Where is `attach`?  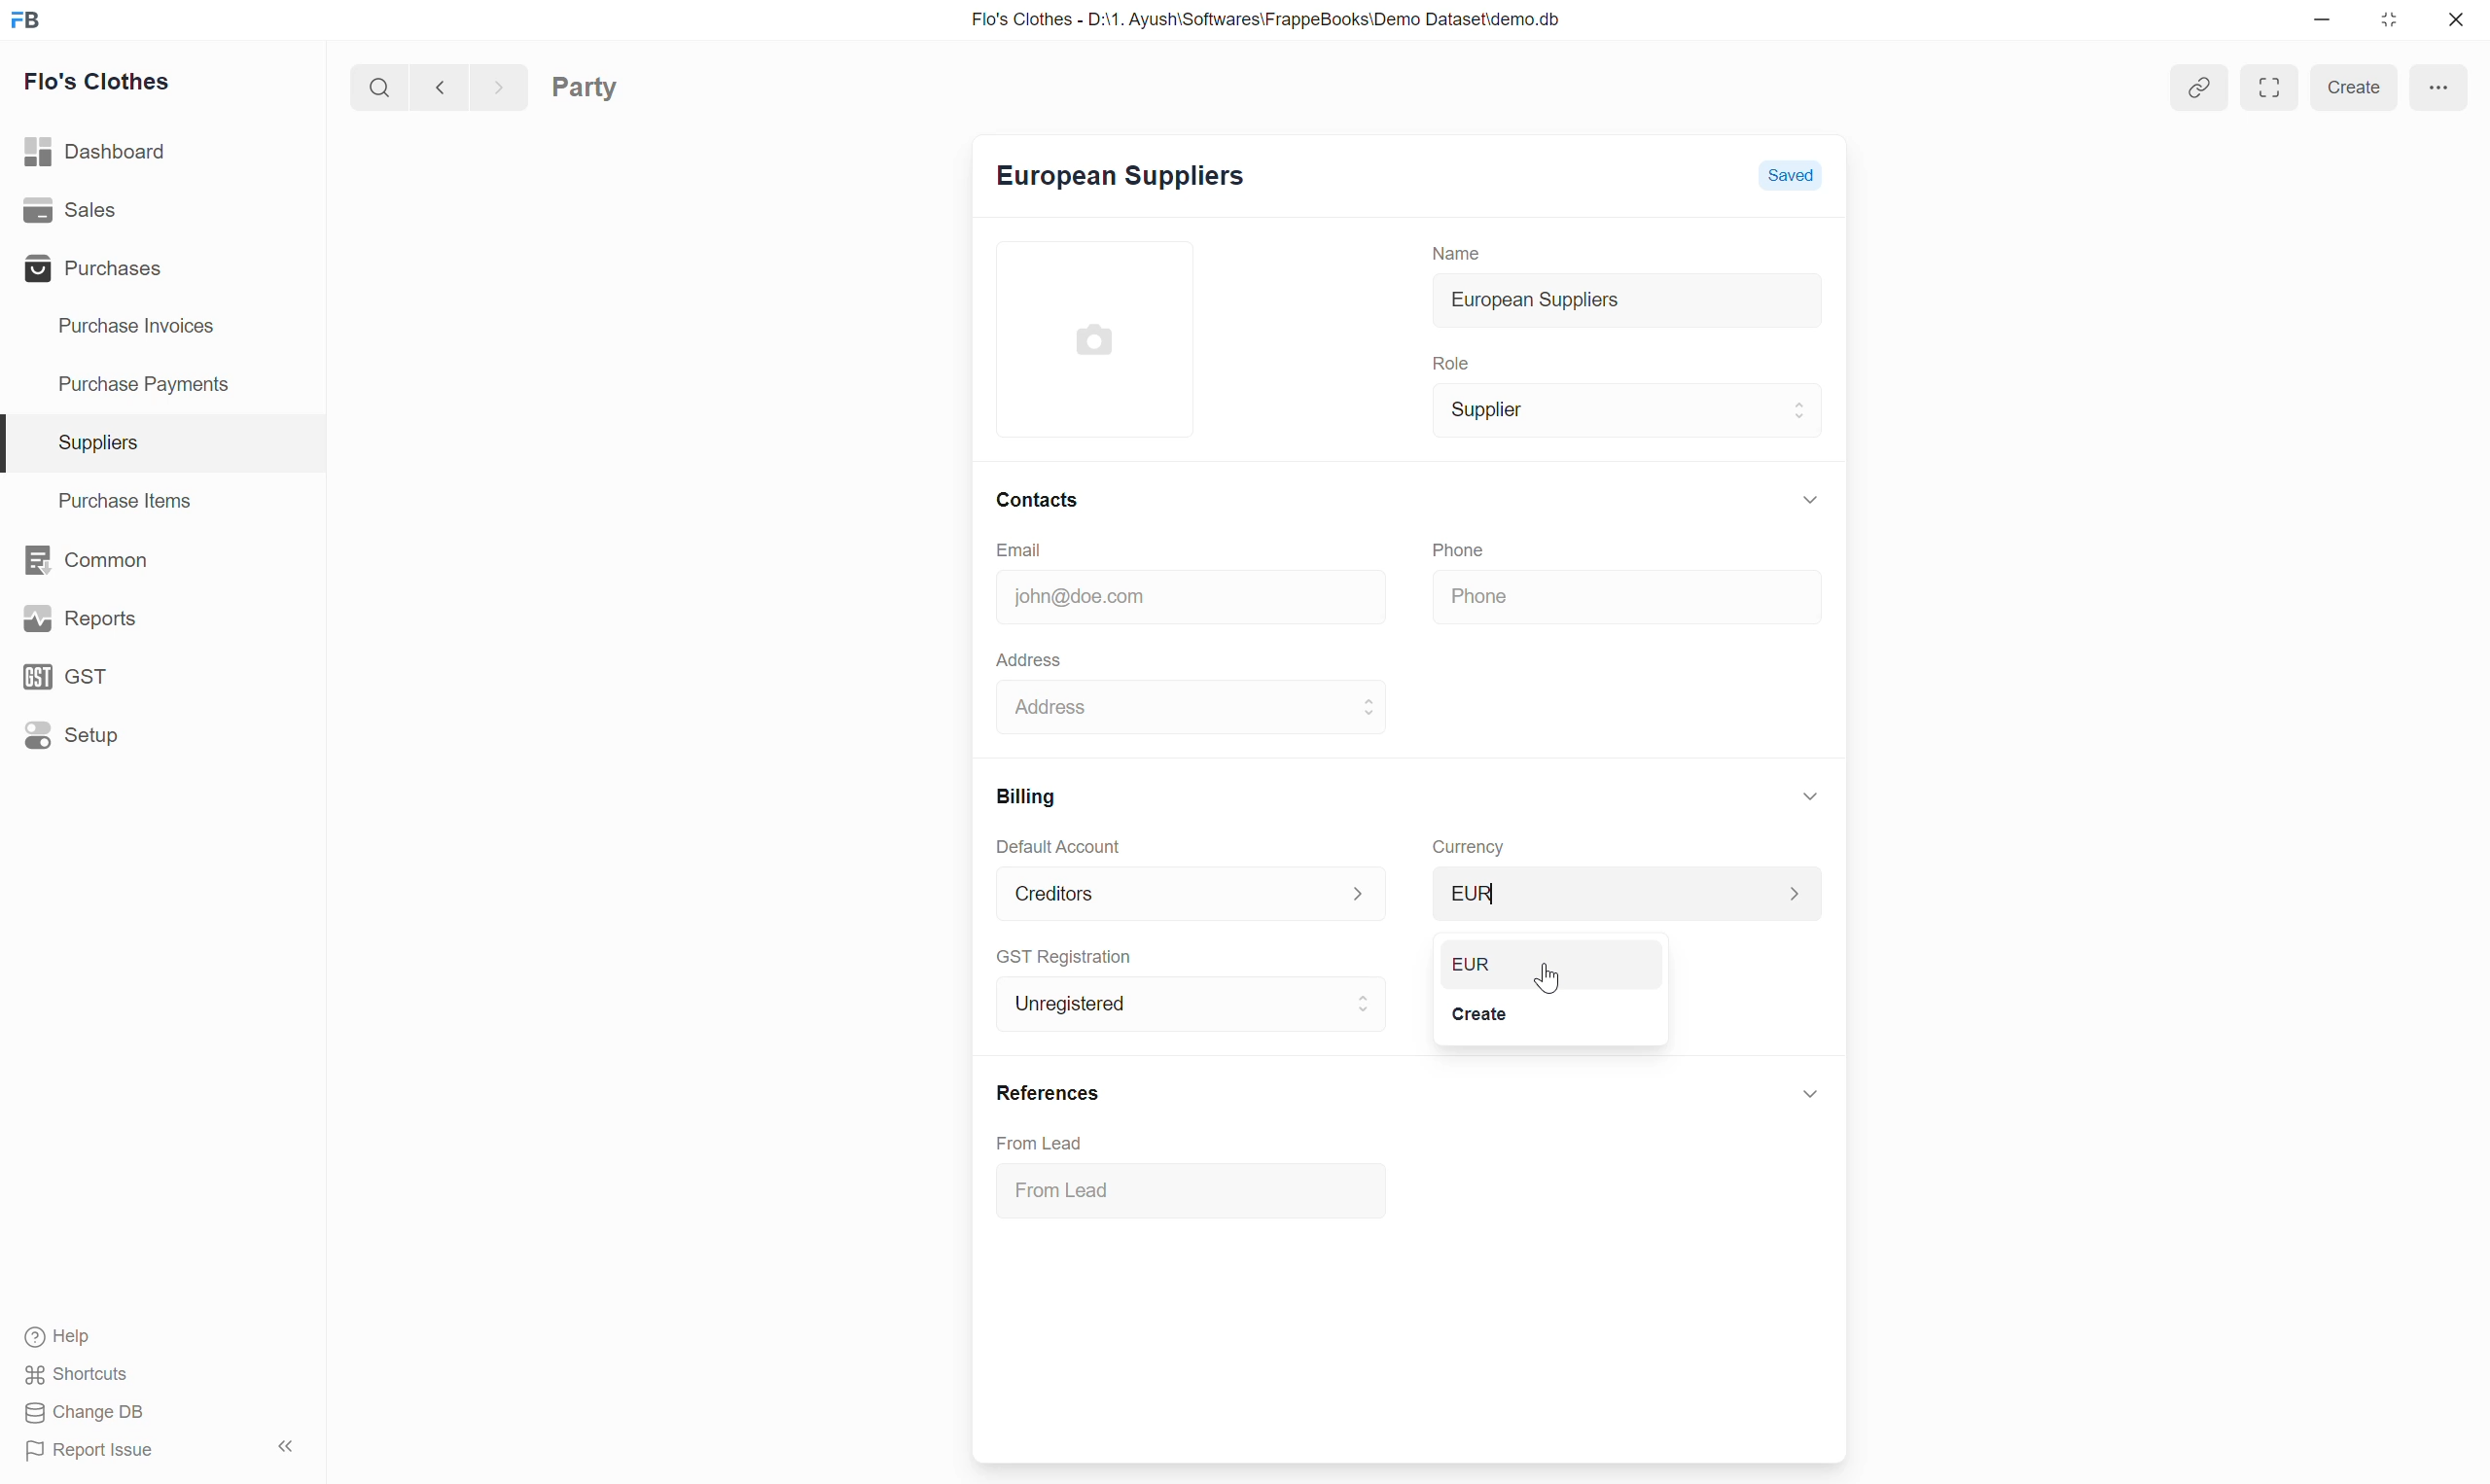 attach is located at coordinates (2201, 85).